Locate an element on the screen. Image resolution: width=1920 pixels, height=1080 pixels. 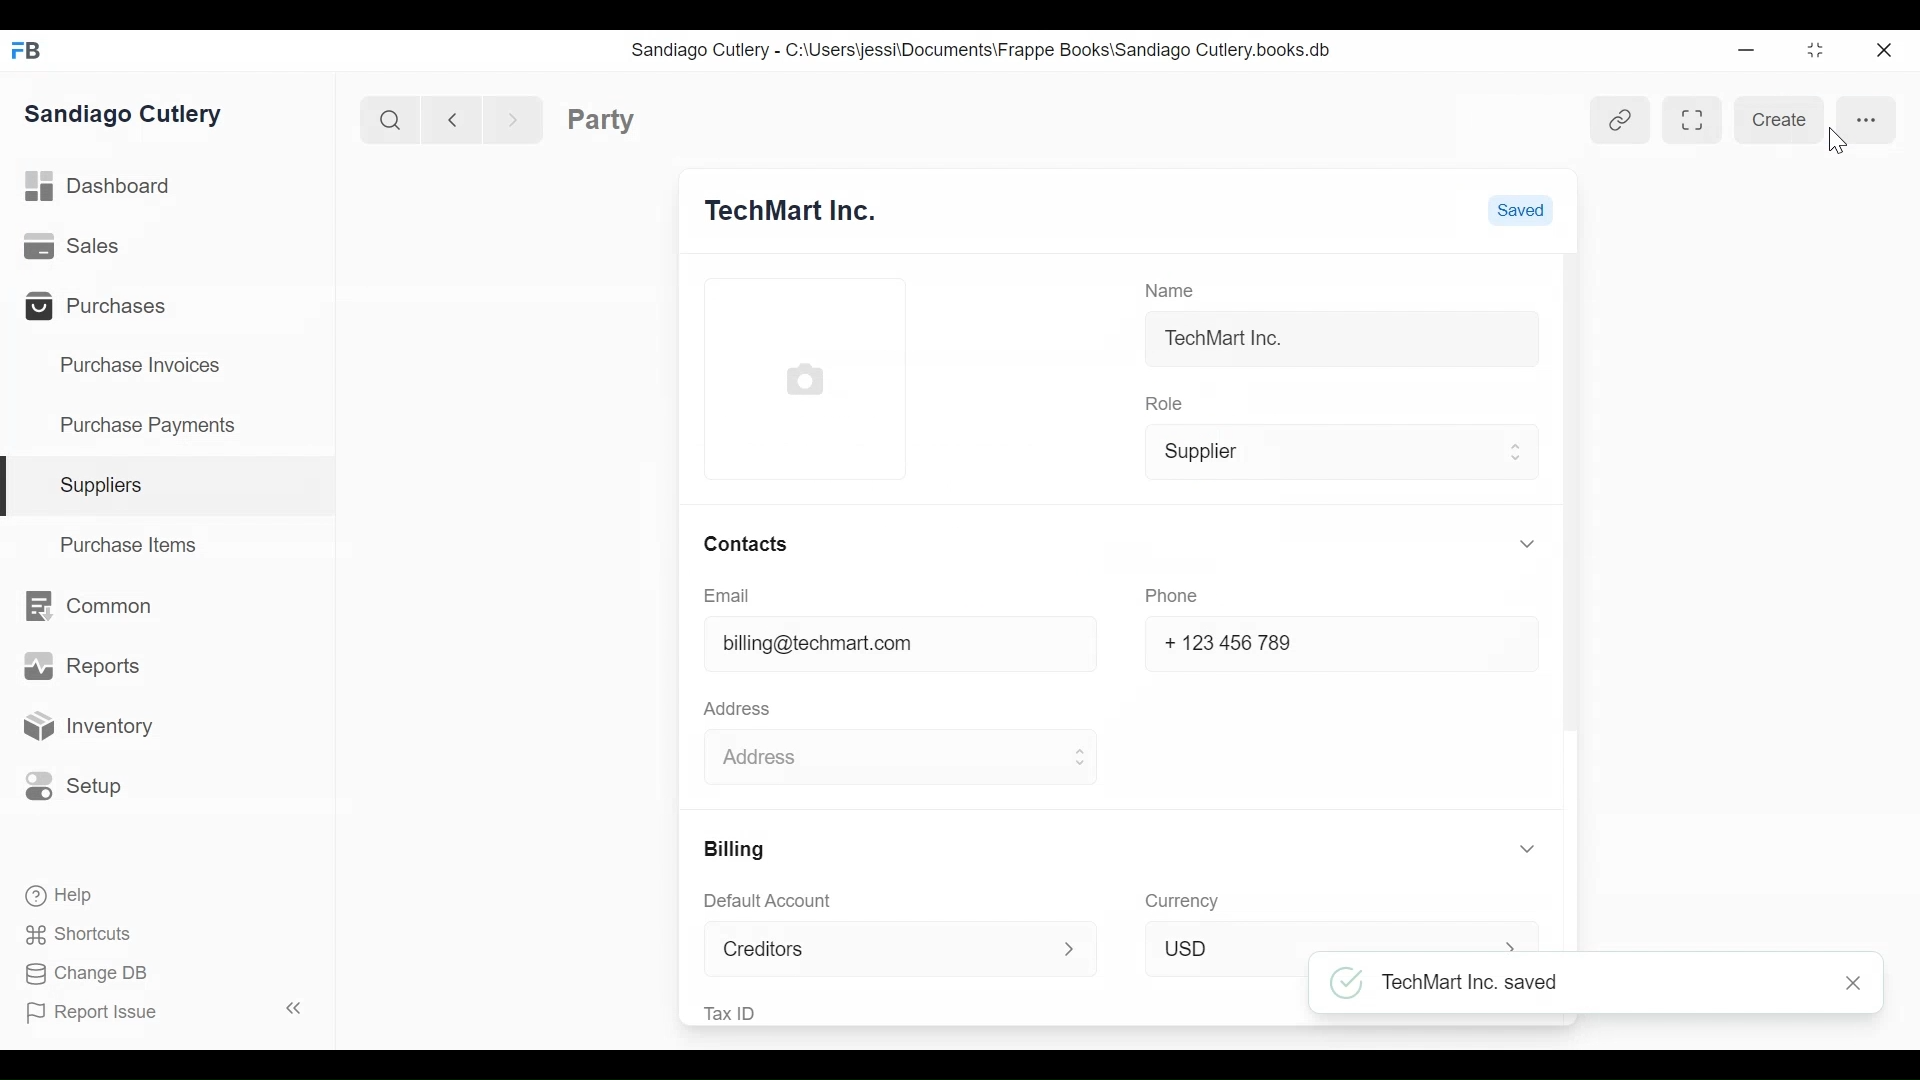
Default Account is located at coordinates (776, 903).